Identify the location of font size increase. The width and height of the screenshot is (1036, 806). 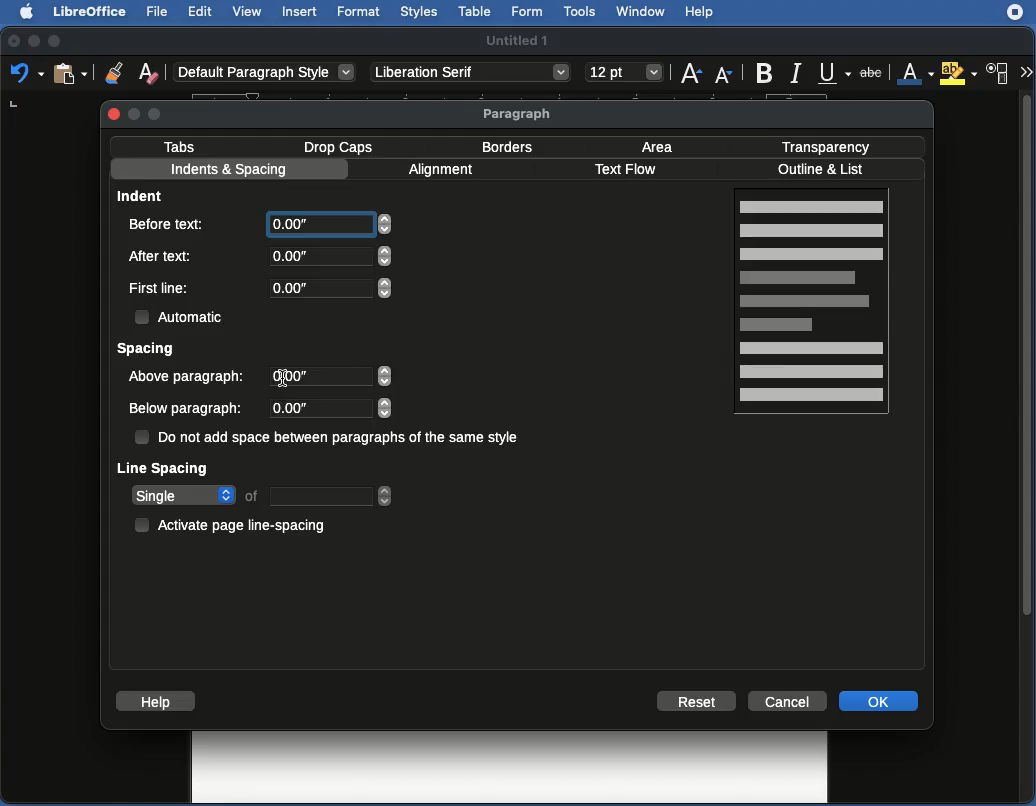
(688, 77).